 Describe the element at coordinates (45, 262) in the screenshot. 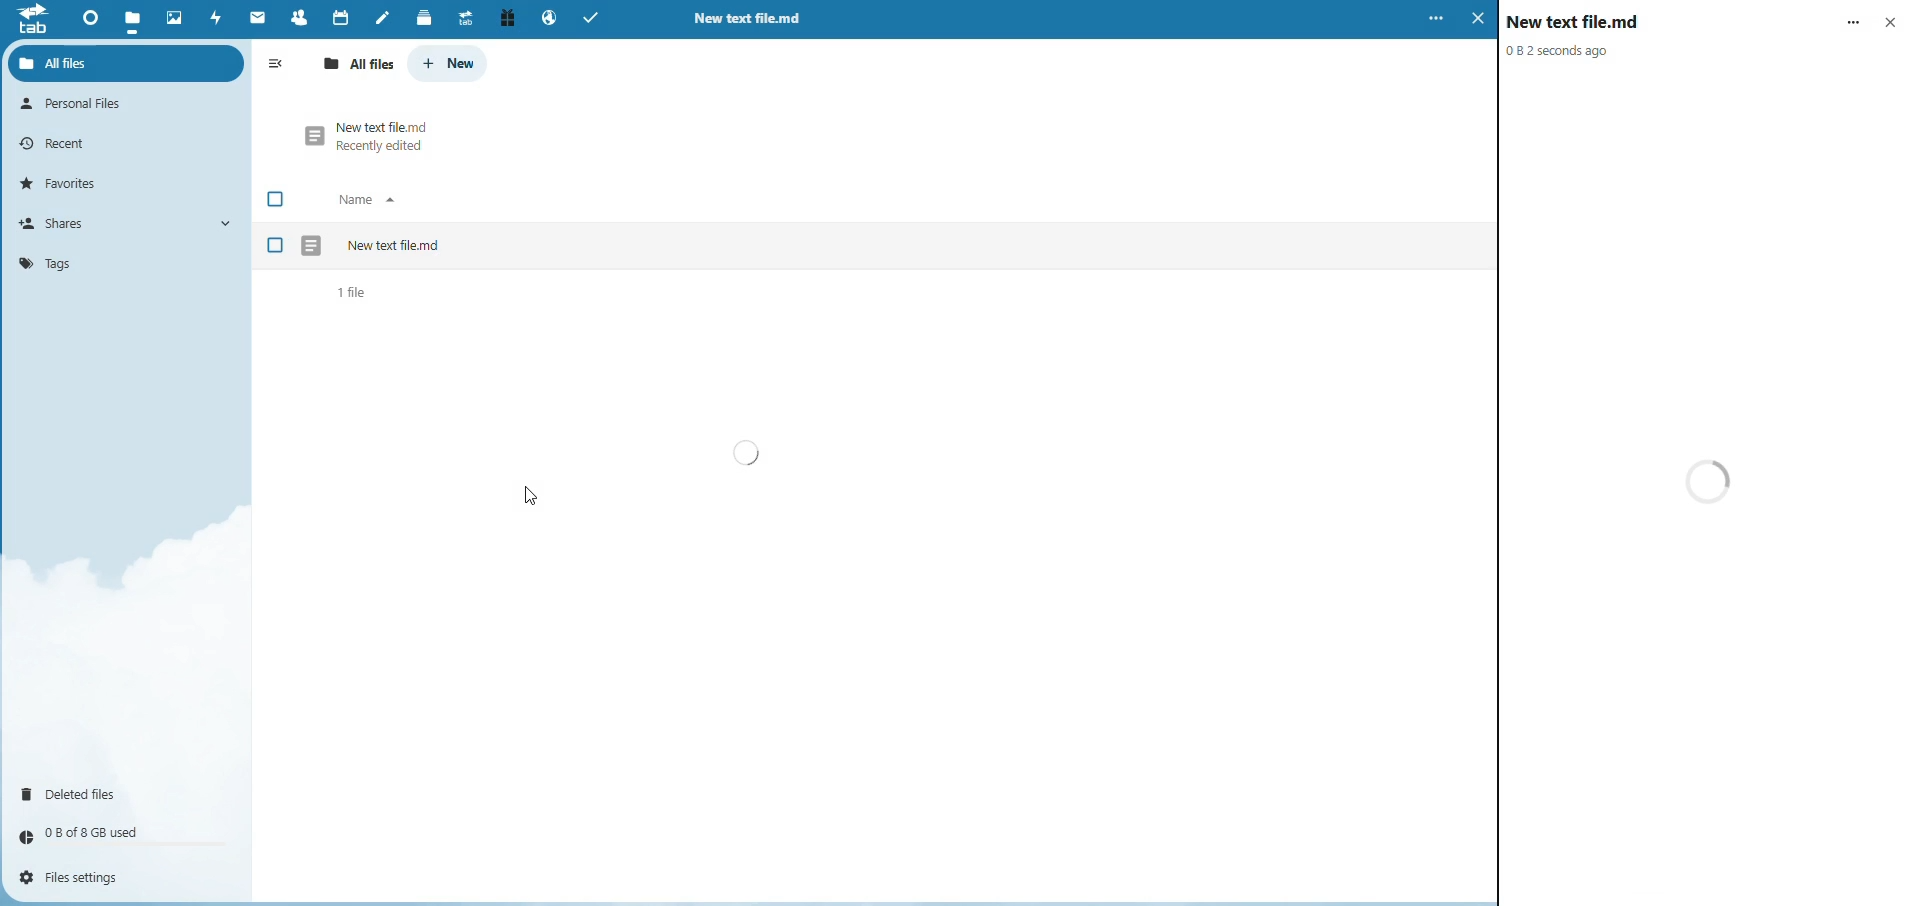

I see `Tags` at that location.